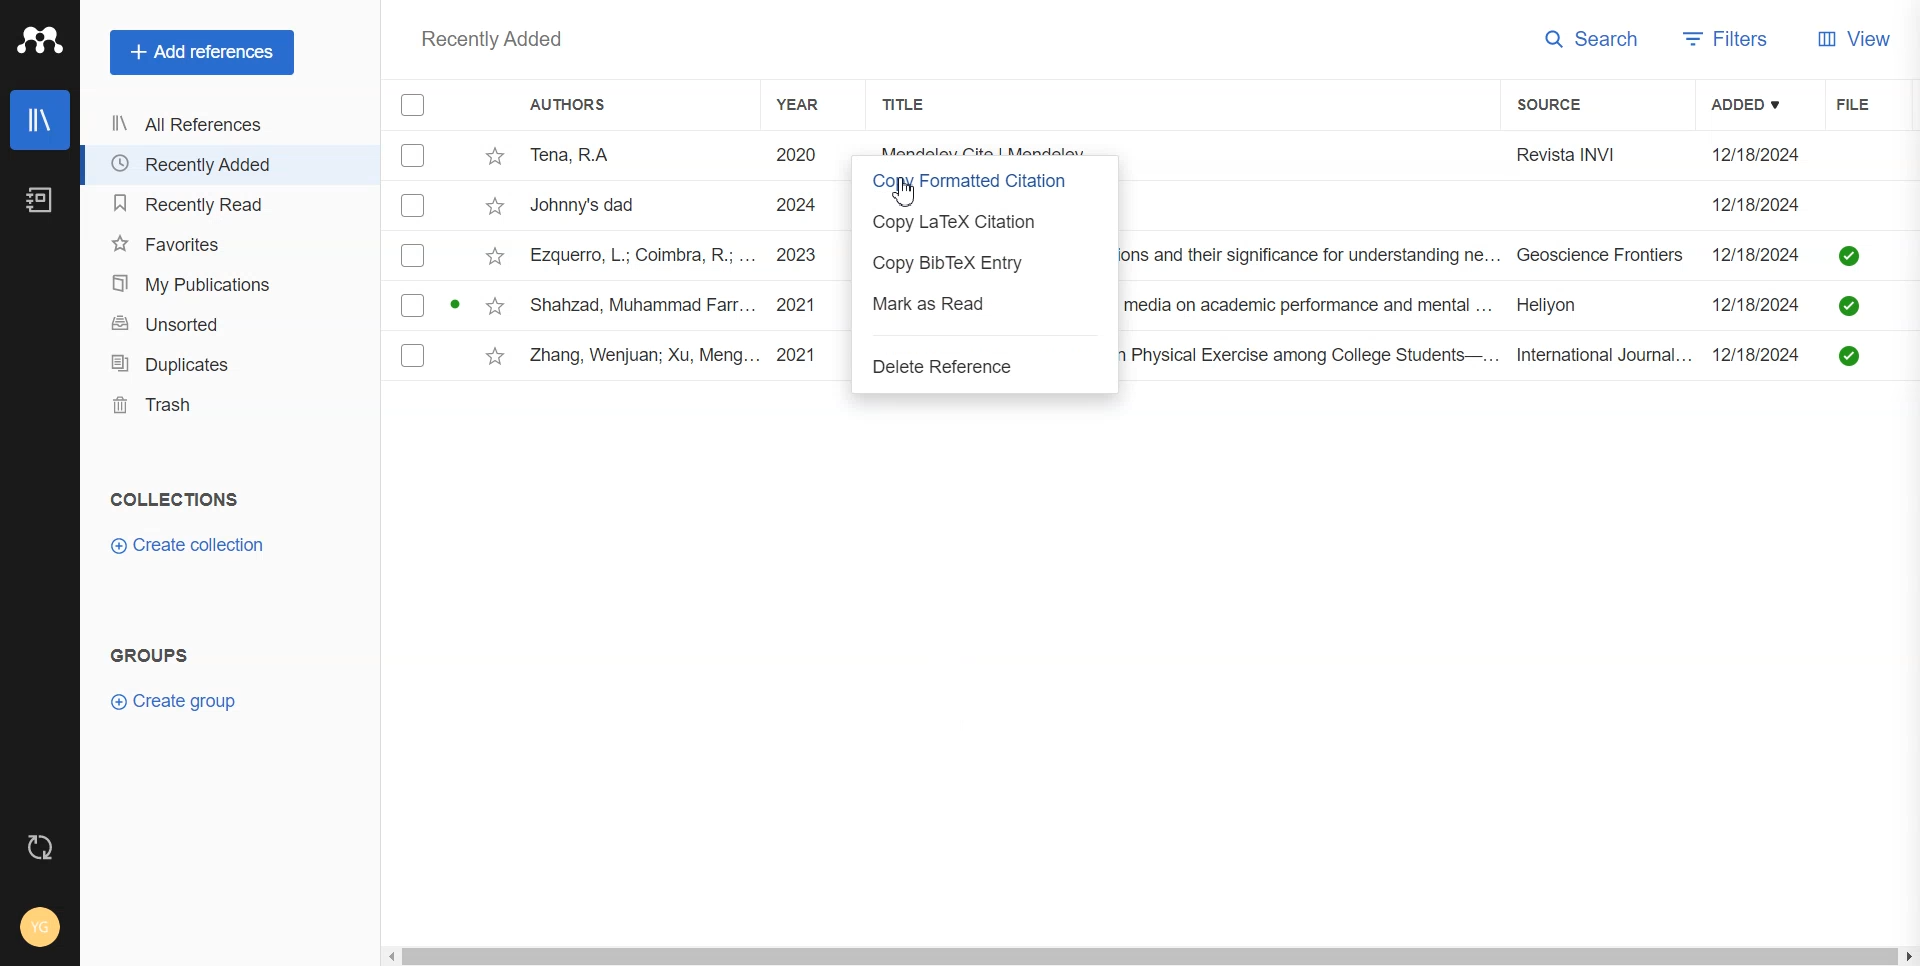 The height and width of the screenshot is (966, 1920). I want to click on My publication, so click(230, 284).